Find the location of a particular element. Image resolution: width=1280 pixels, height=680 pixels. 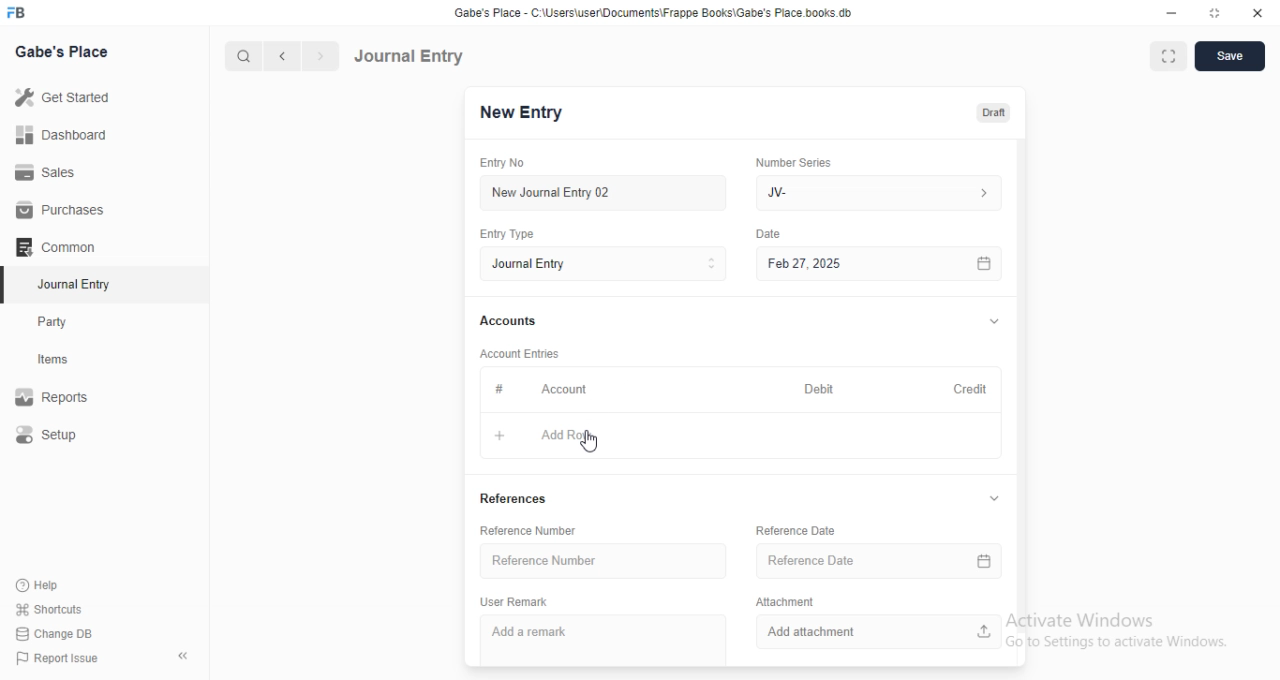

Reference Number is located at coordinates (529, 530).